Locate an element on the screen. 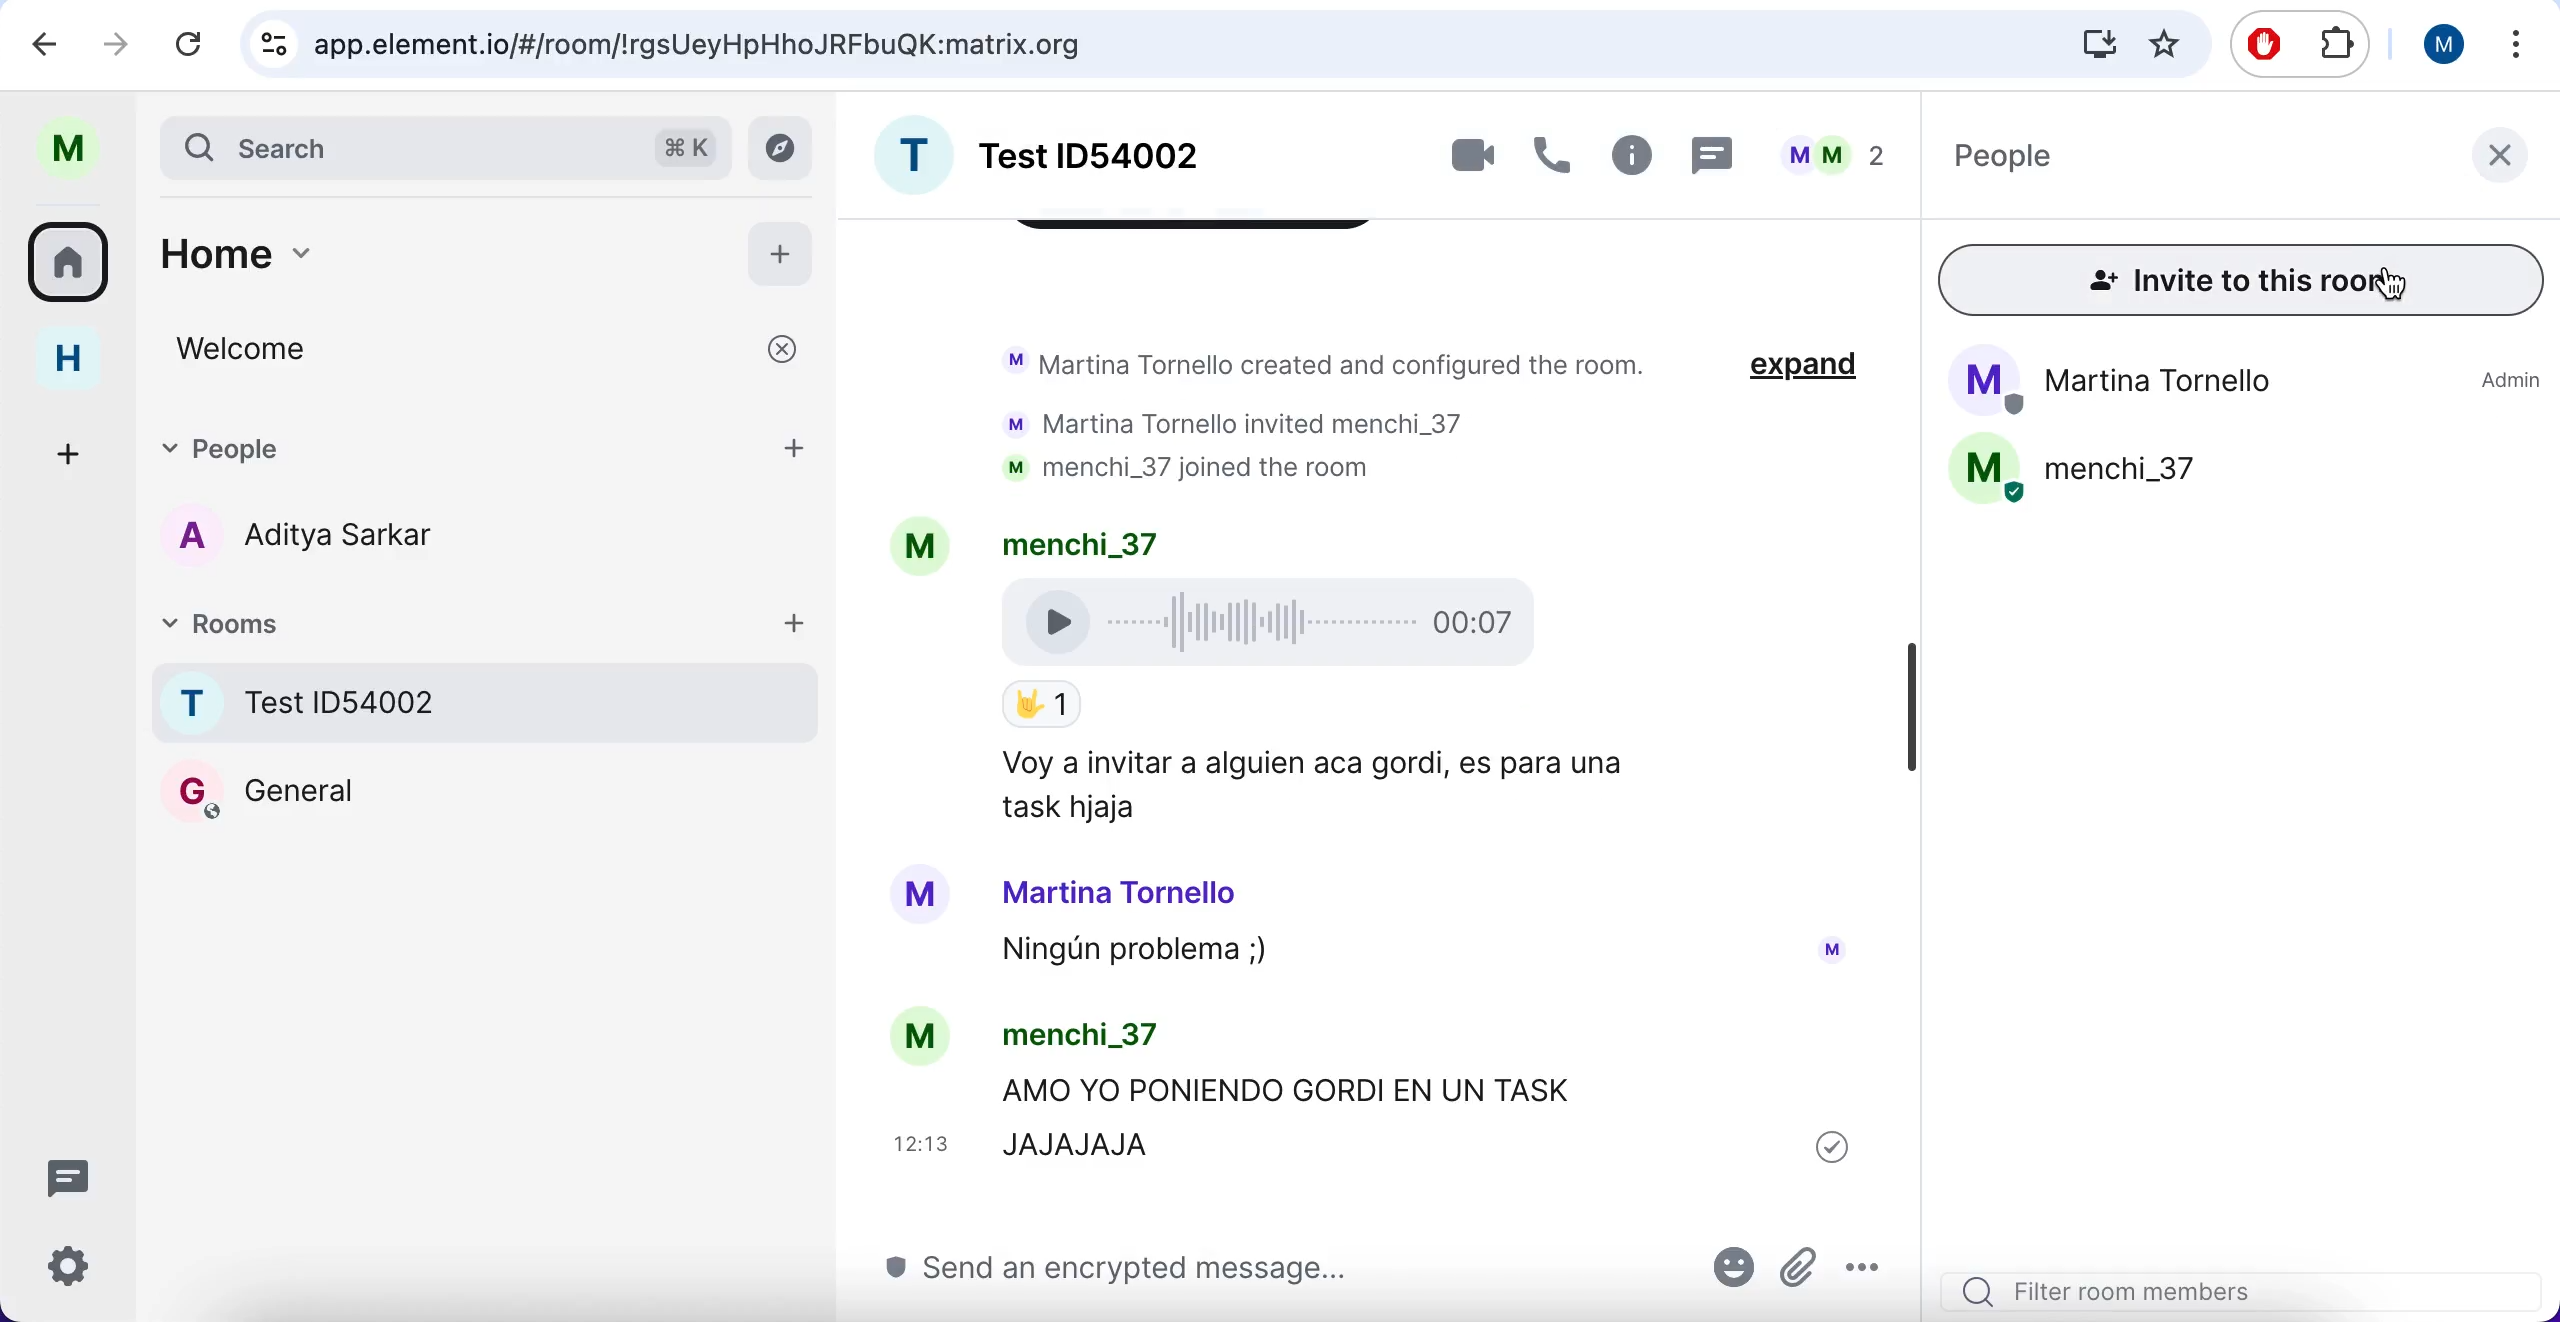 The height and width of the screenshot is (1322, 2560). chat is located at coordinates (1720, 158).